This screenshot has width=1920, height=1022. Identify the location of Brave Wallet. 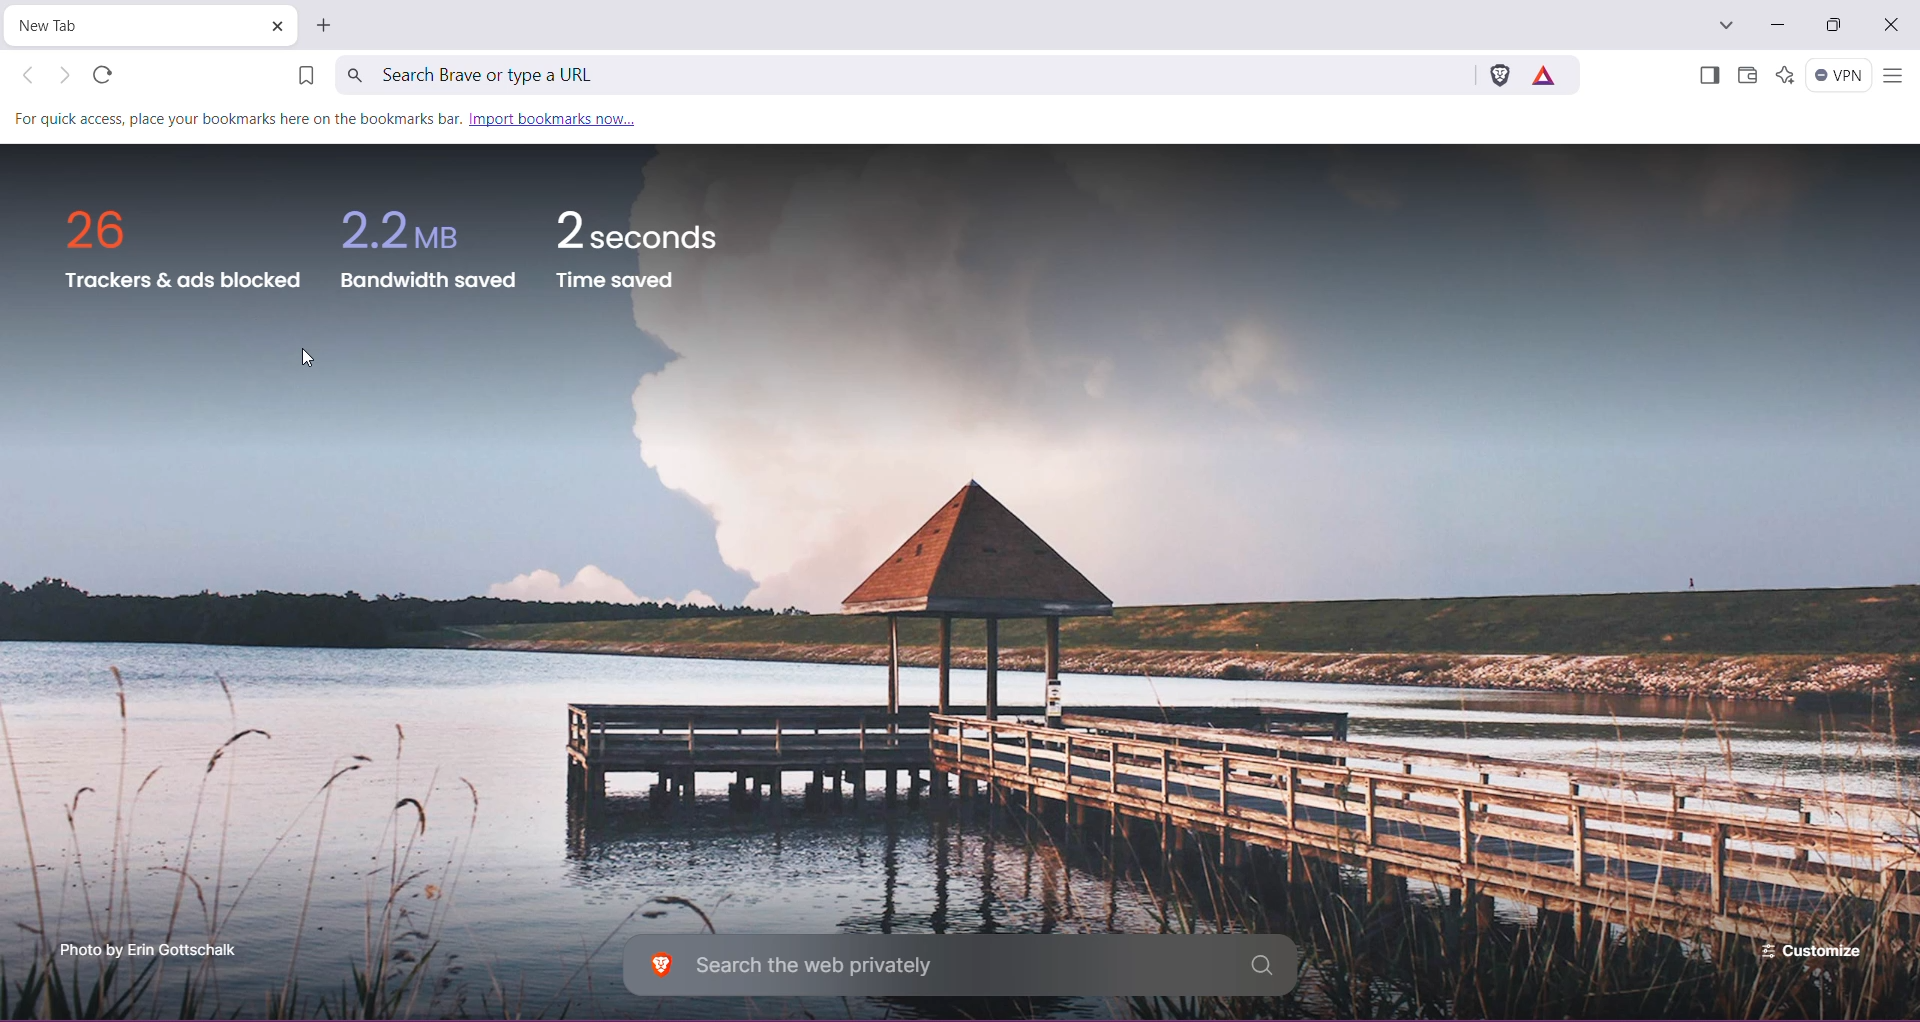
(1747, 75).